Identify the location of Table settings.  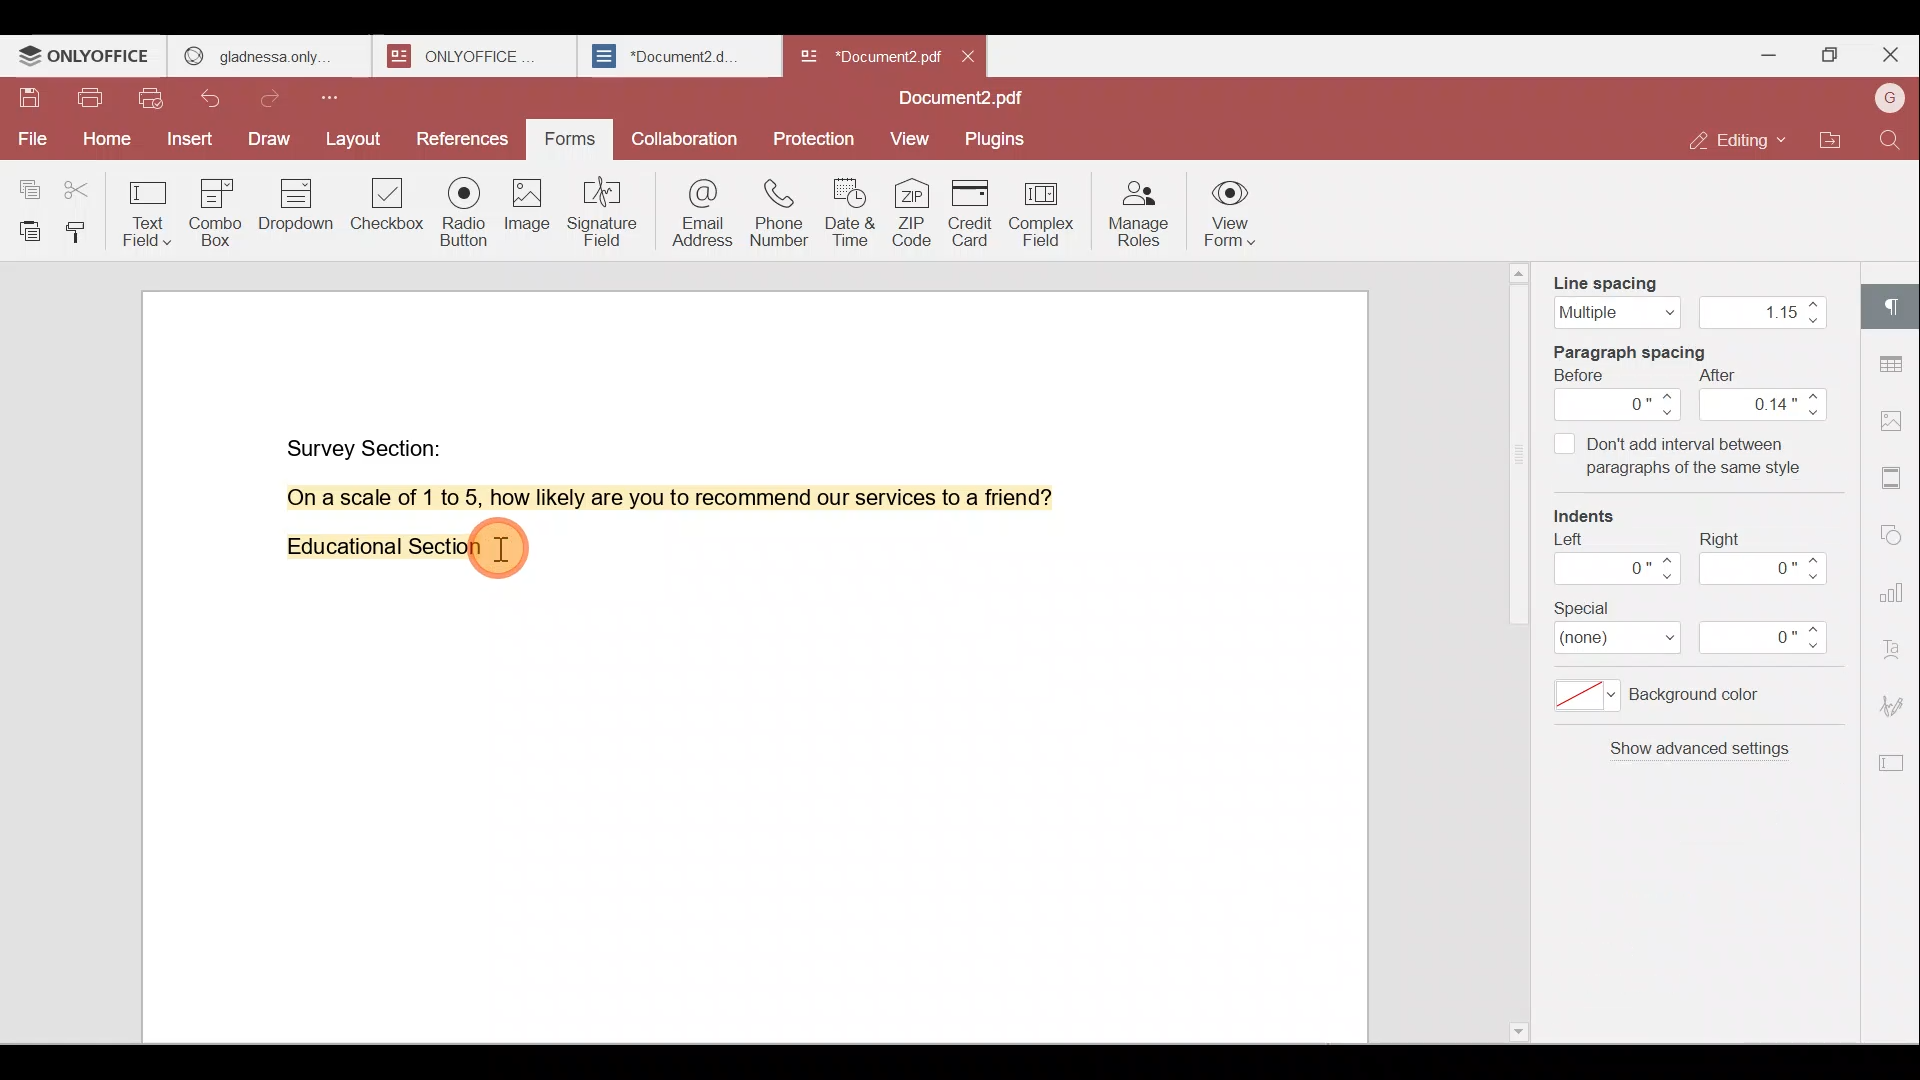
(1894, 359).